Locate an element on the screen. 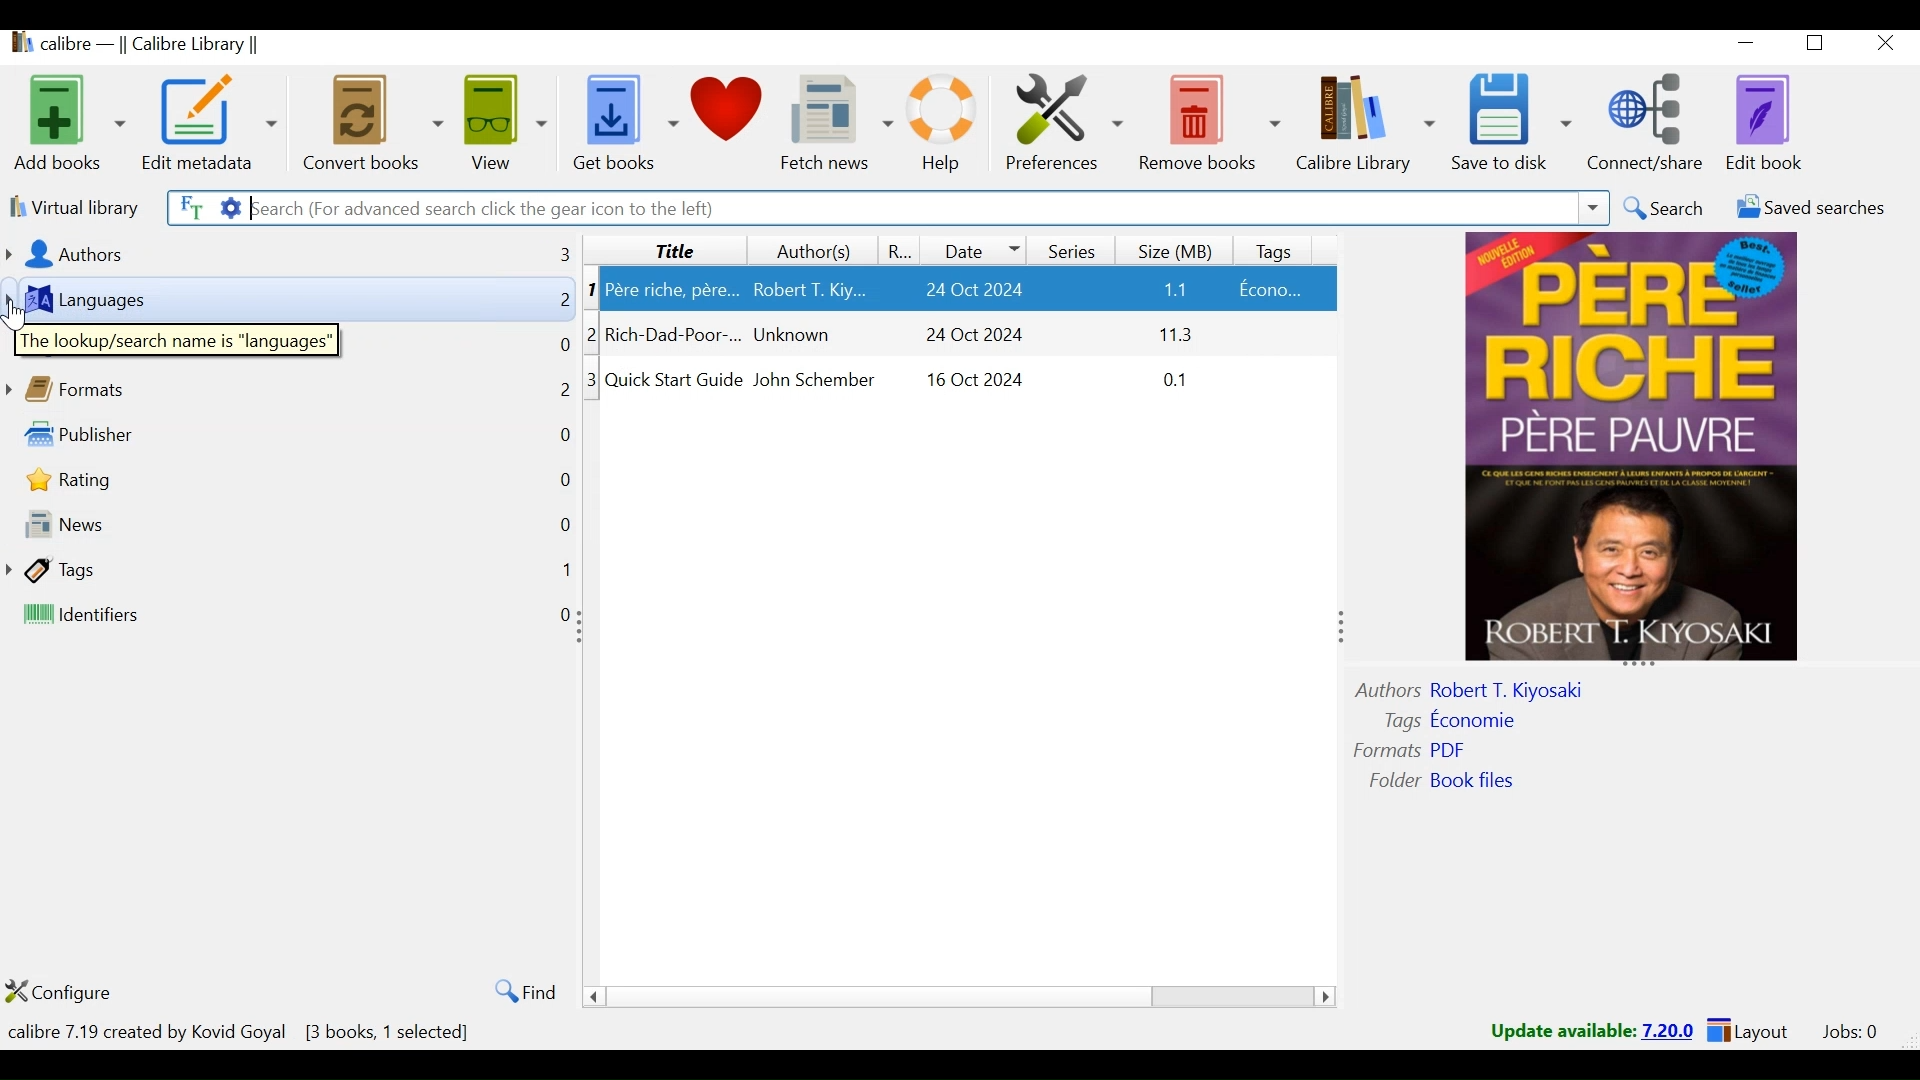  the lookup/search name is languages is located at coordinates (175, 338).